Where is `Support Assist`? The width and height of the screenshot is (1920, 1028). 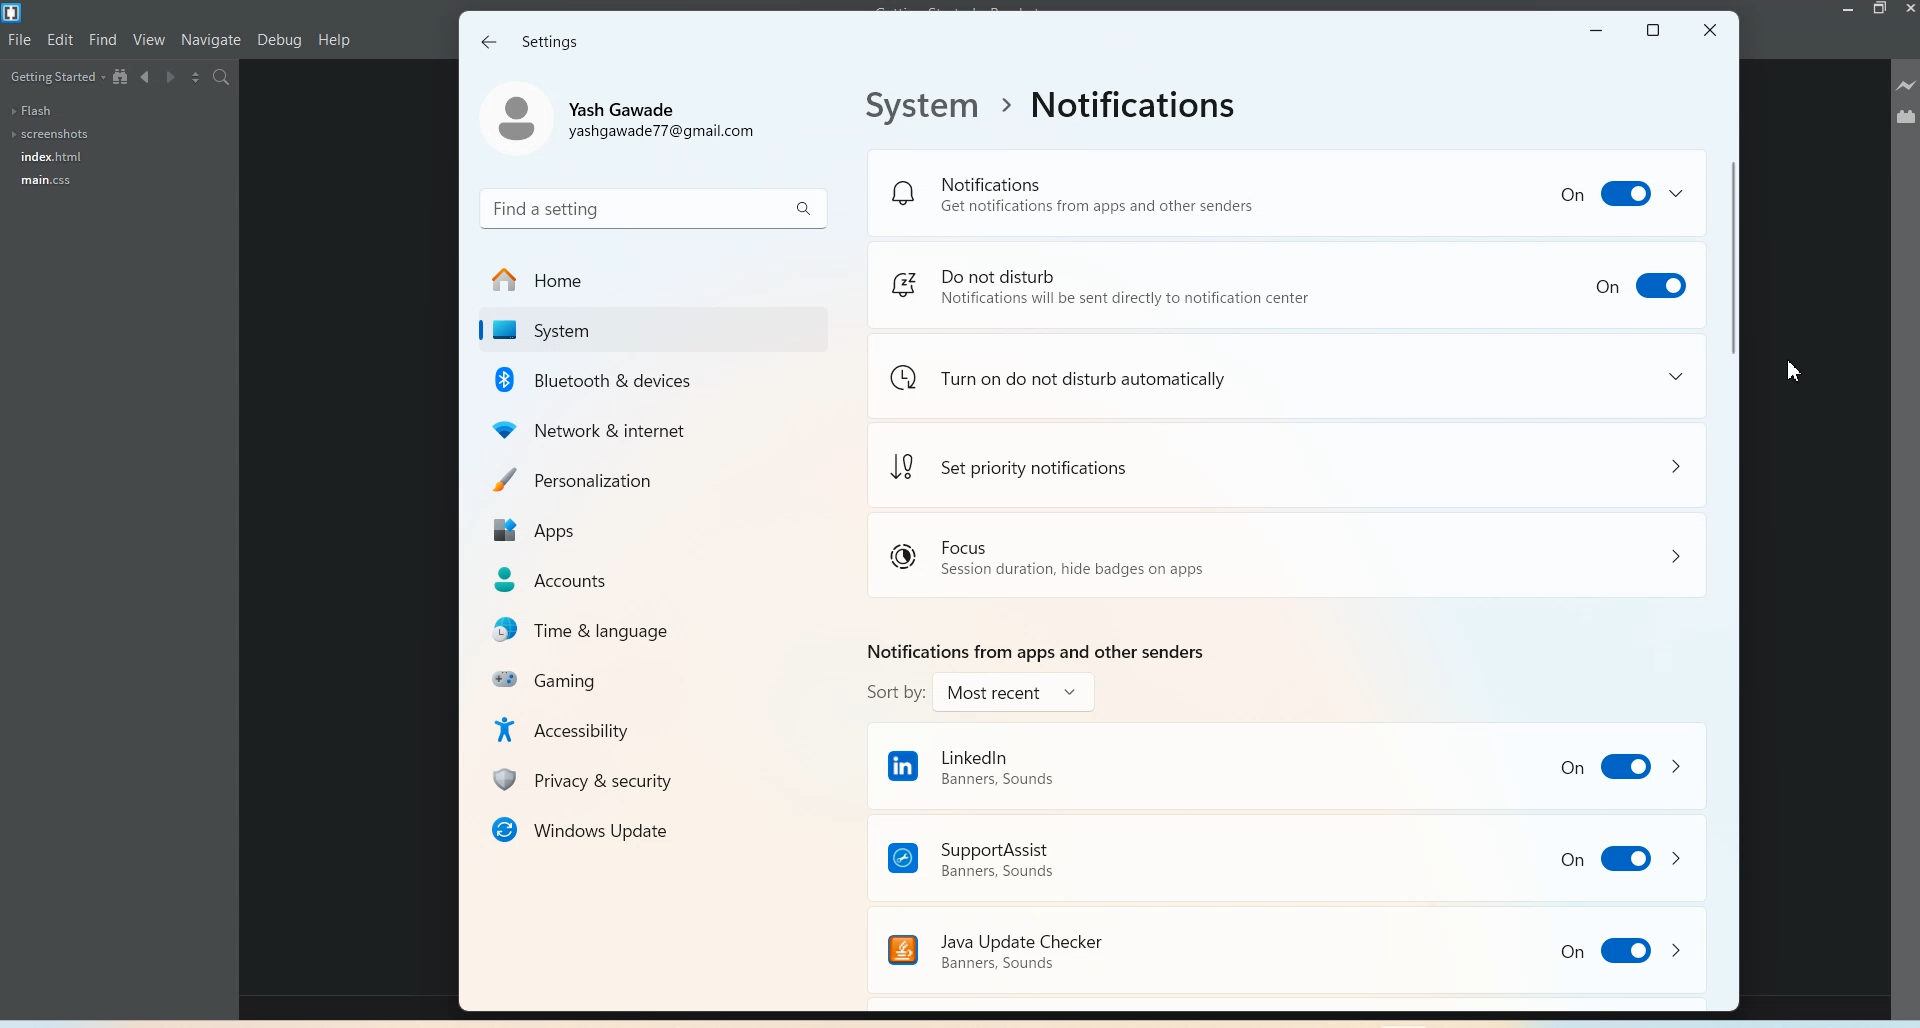
Support Assist is located at coordinates (1286, 856).